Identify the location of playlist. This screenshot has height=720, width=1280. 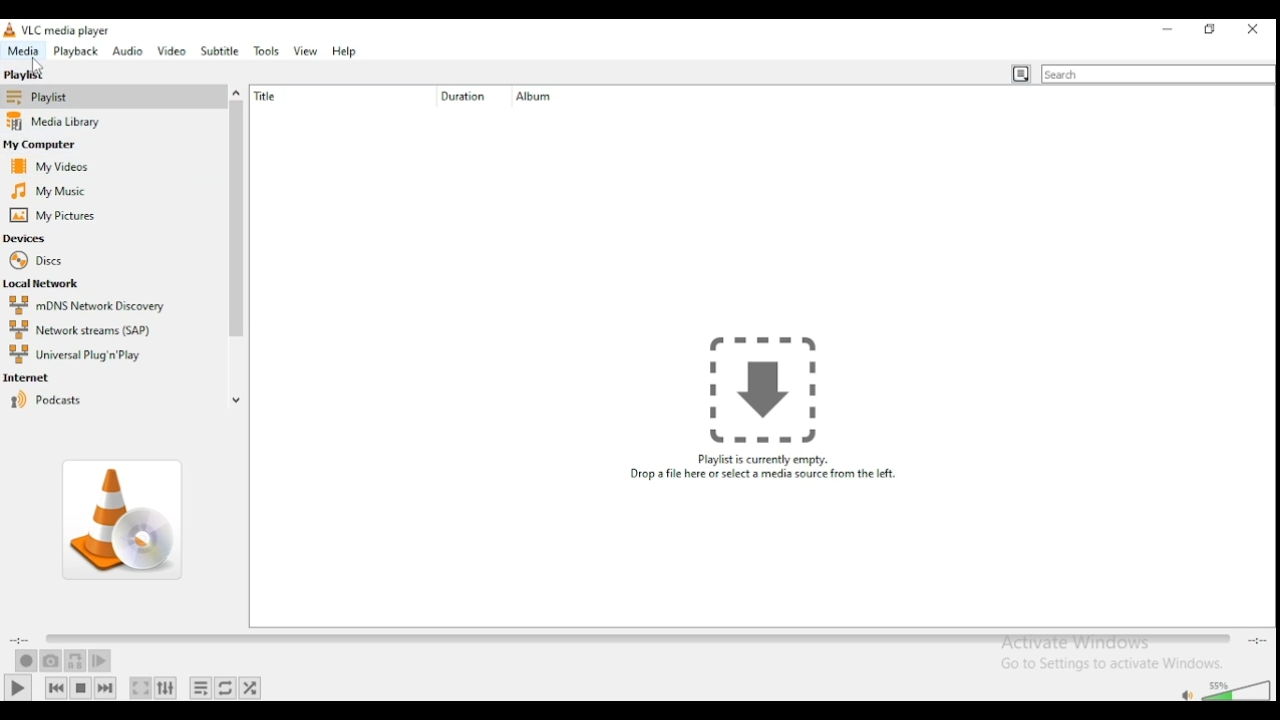
(42, 96).